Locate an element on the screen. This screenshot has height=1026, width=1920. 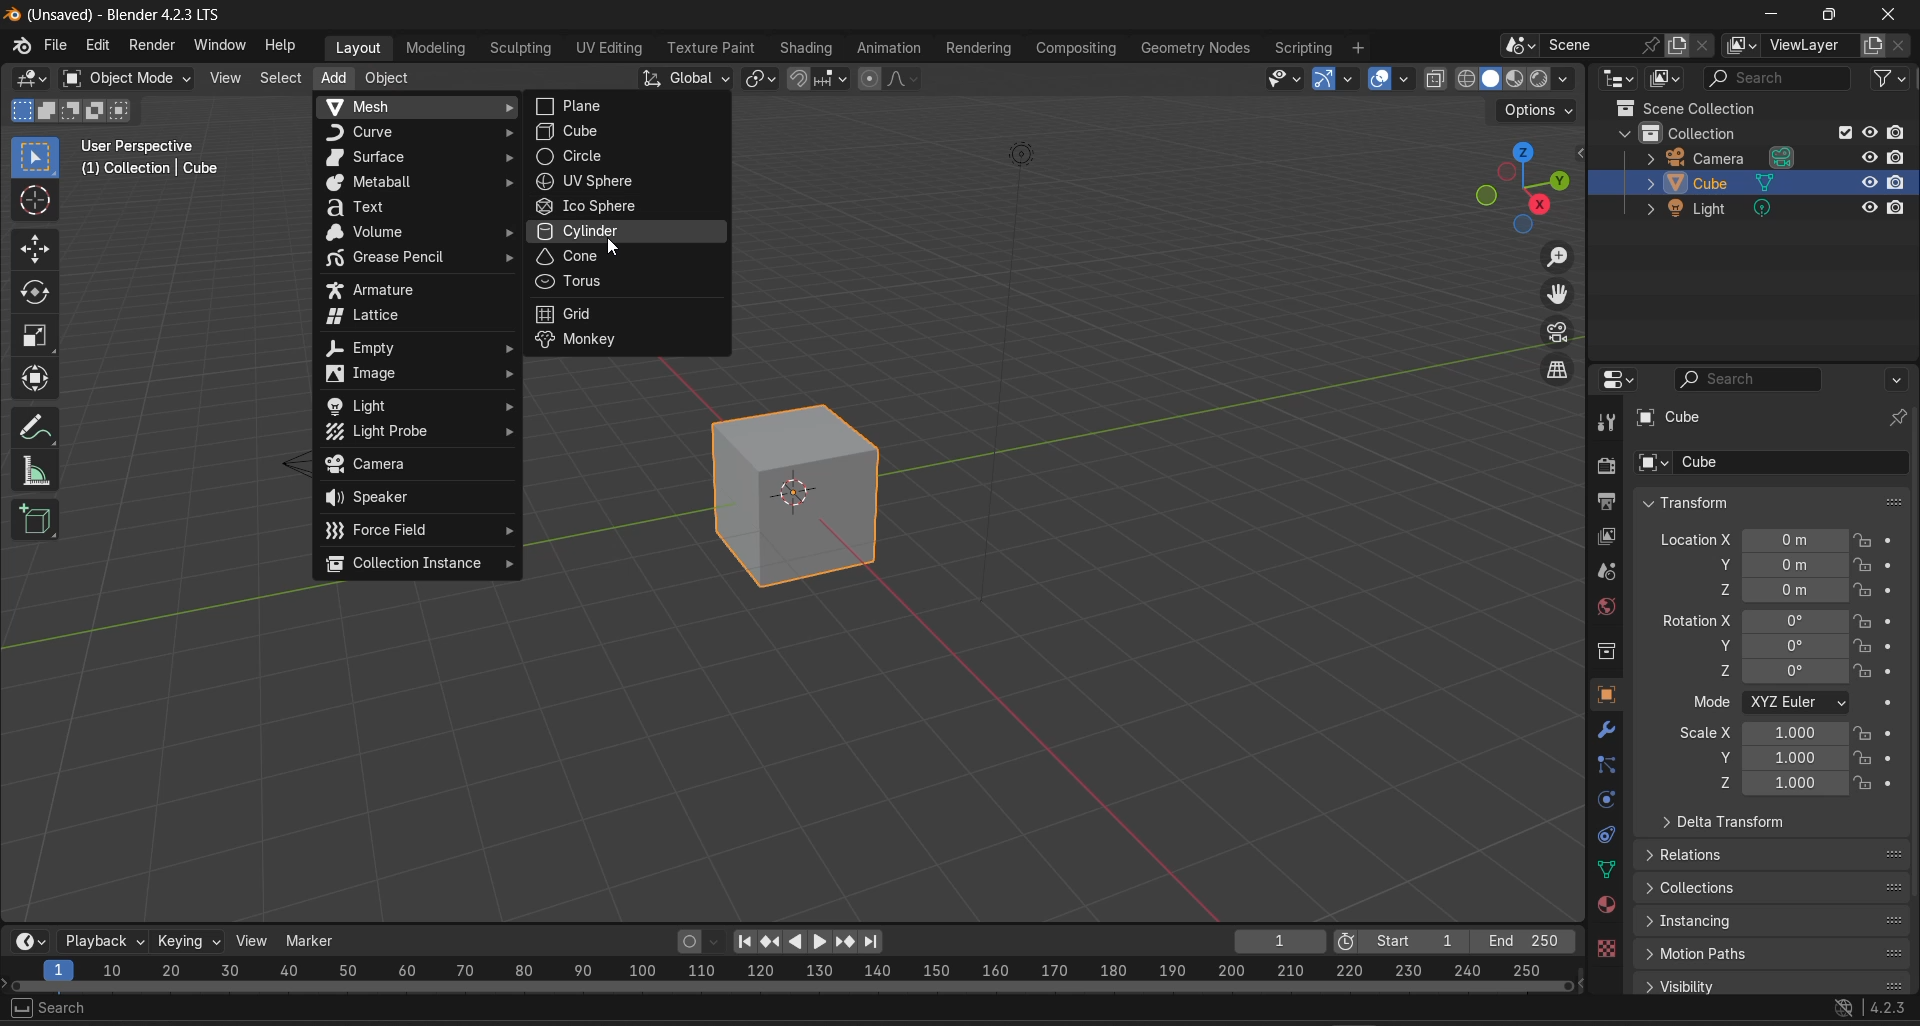
cube is located at coordinates (629, 131).